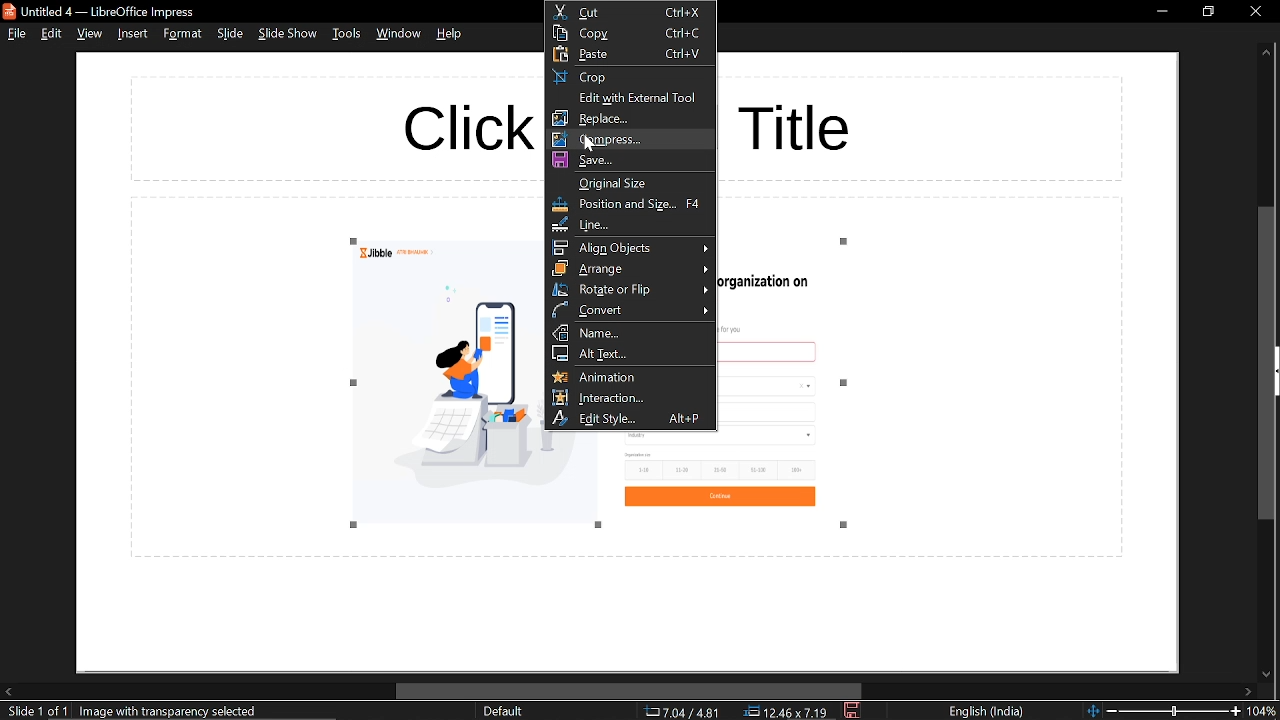  Describe the element at coordinates (173, 711) in the screenshot. I see `selected image` at that location.